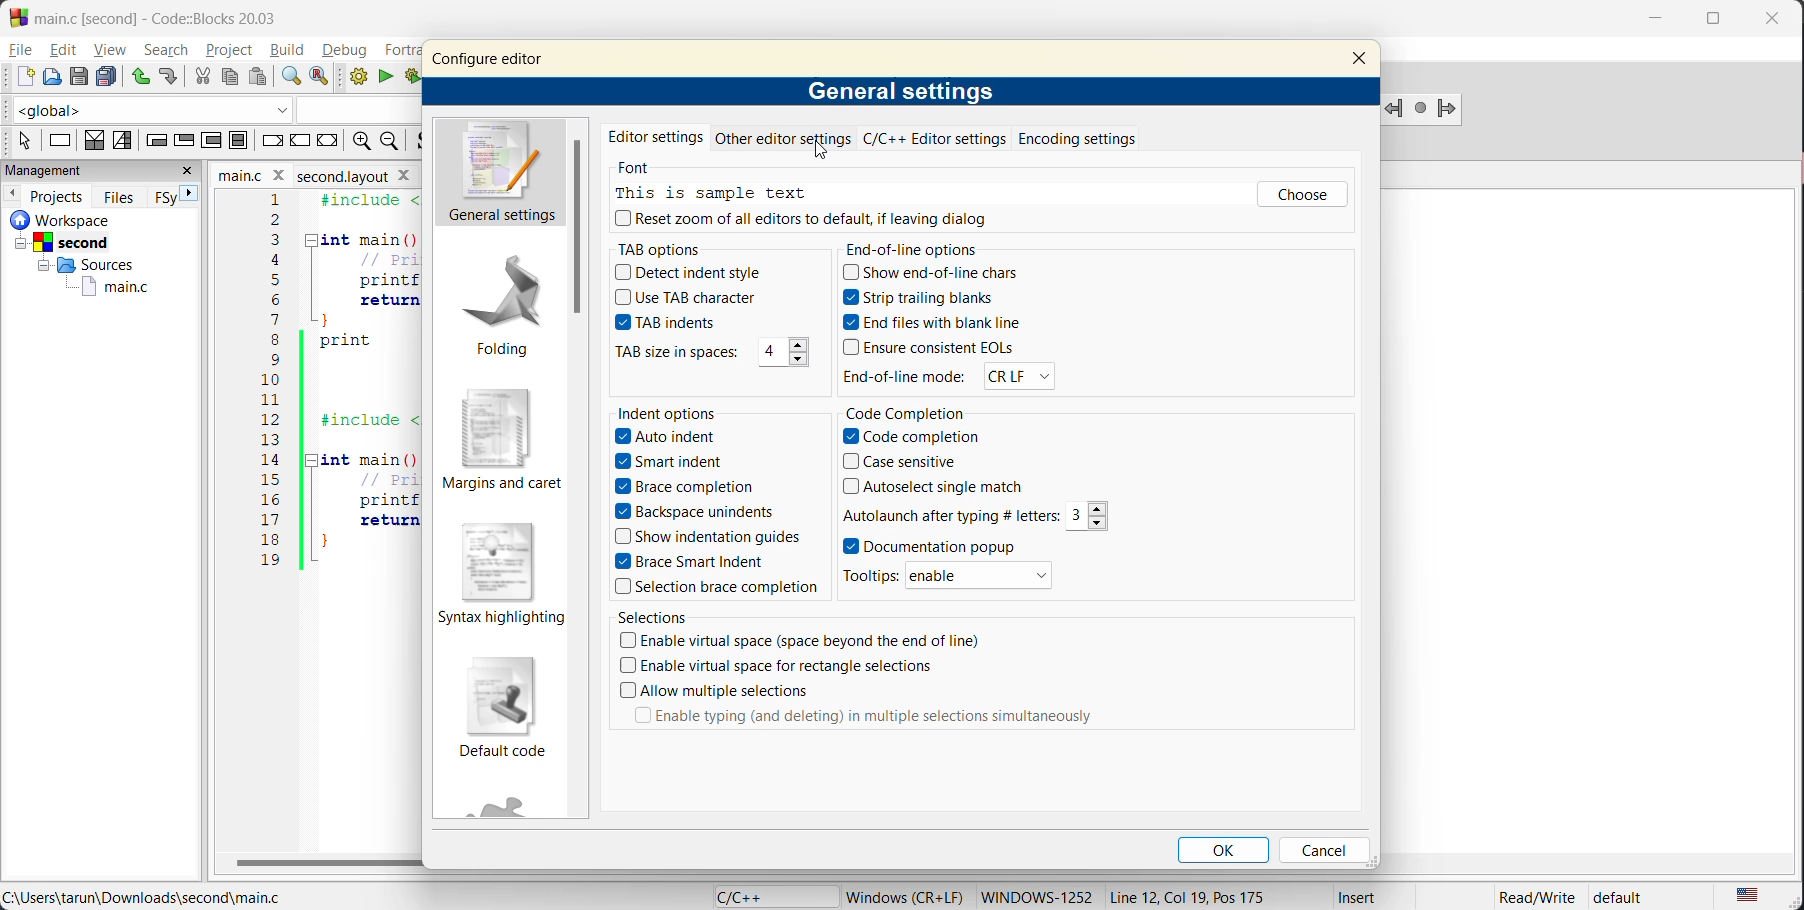 This screenshot has width=1804, height=910. What do you see at coordinates (1422, 109) in the screenshot?
I see `last jump` at bounding box center [1422, 109].